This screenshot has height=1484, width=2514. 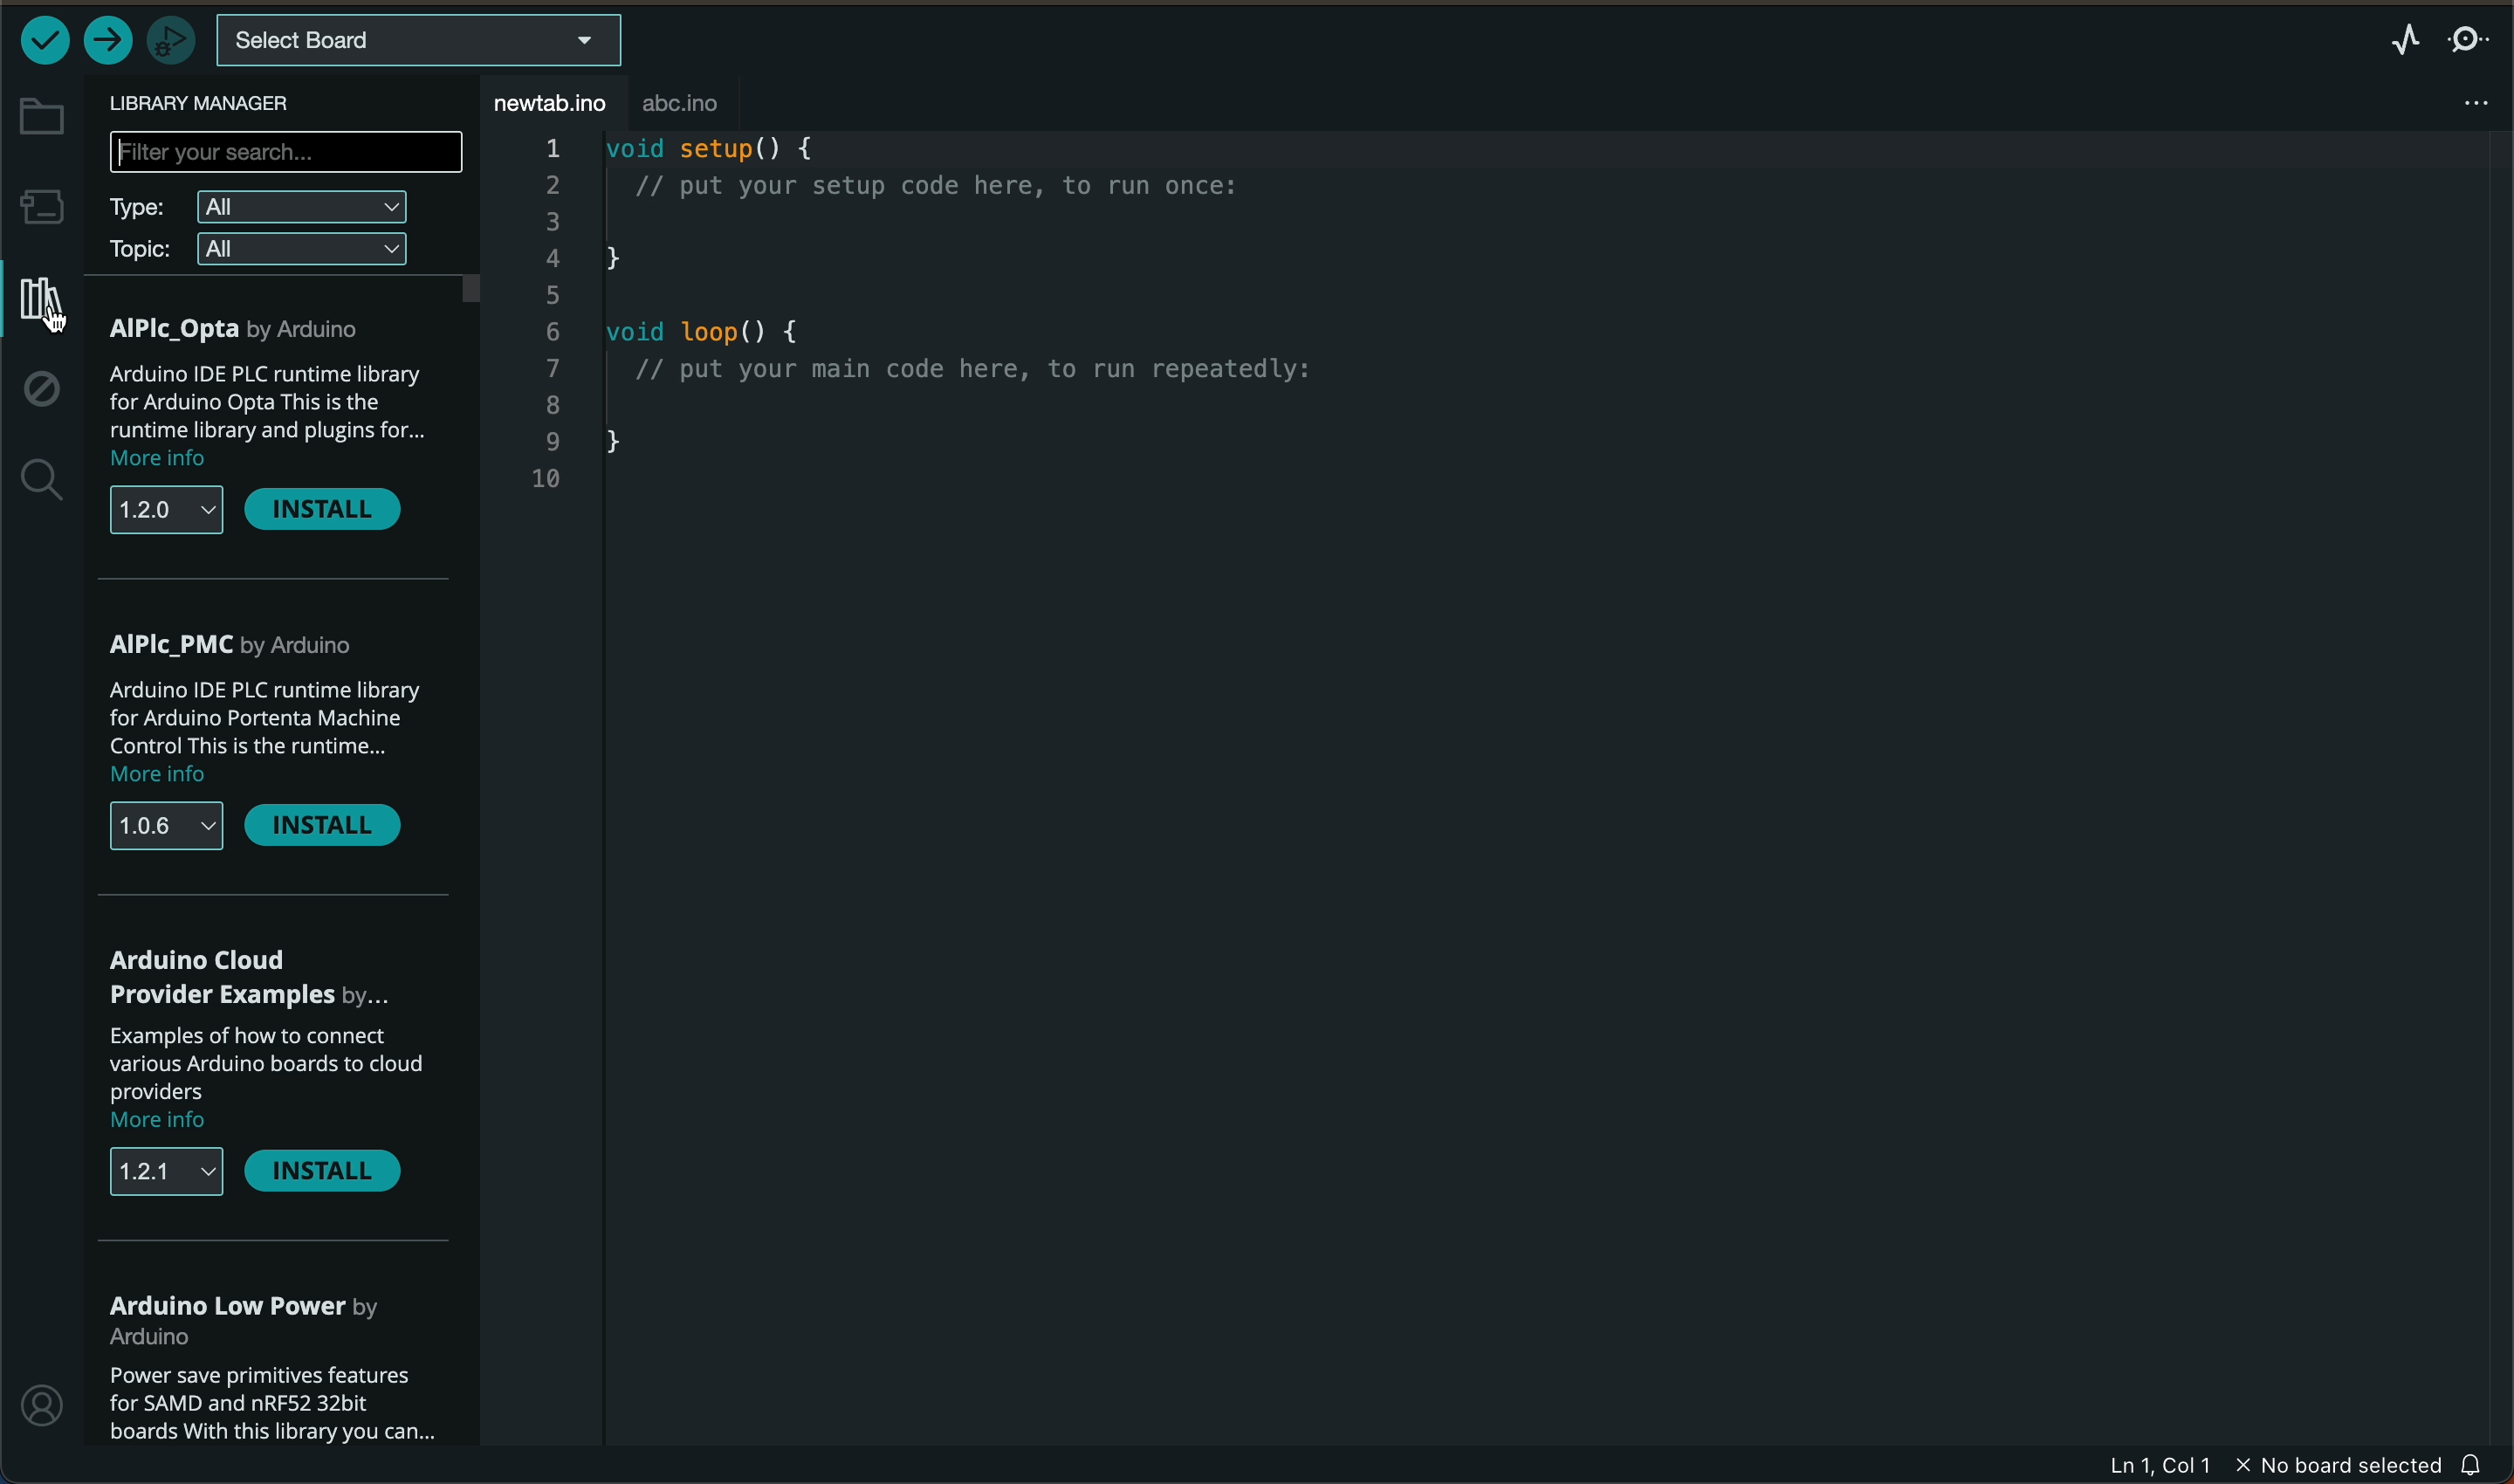 I want to click on serial monitor, so click(x=2470, y=40).